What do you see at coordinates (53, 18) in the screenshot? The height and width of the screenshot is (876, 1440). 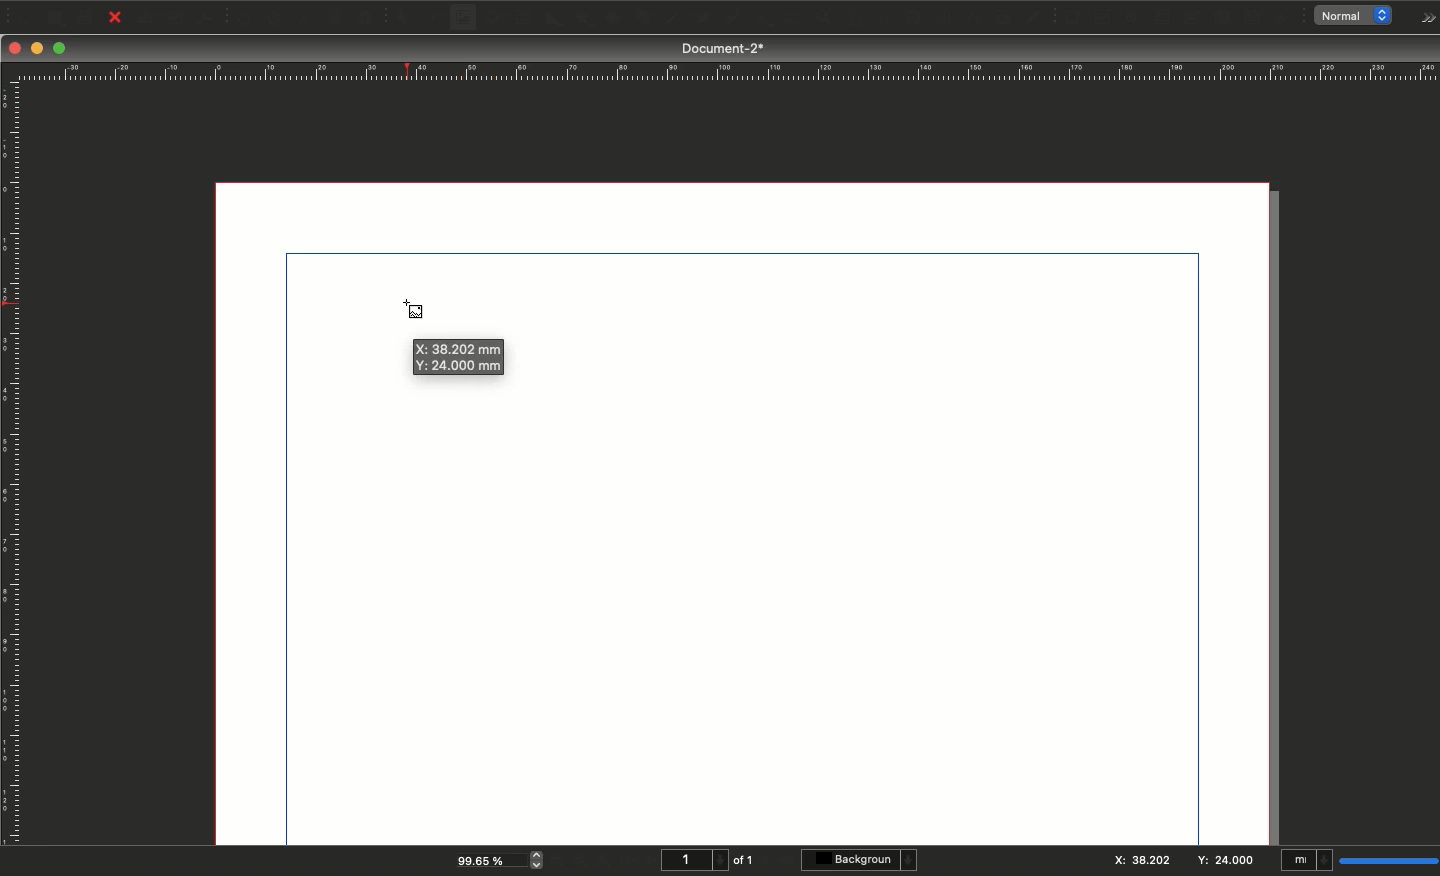 I see `Open` at bounding box center [53, 18].